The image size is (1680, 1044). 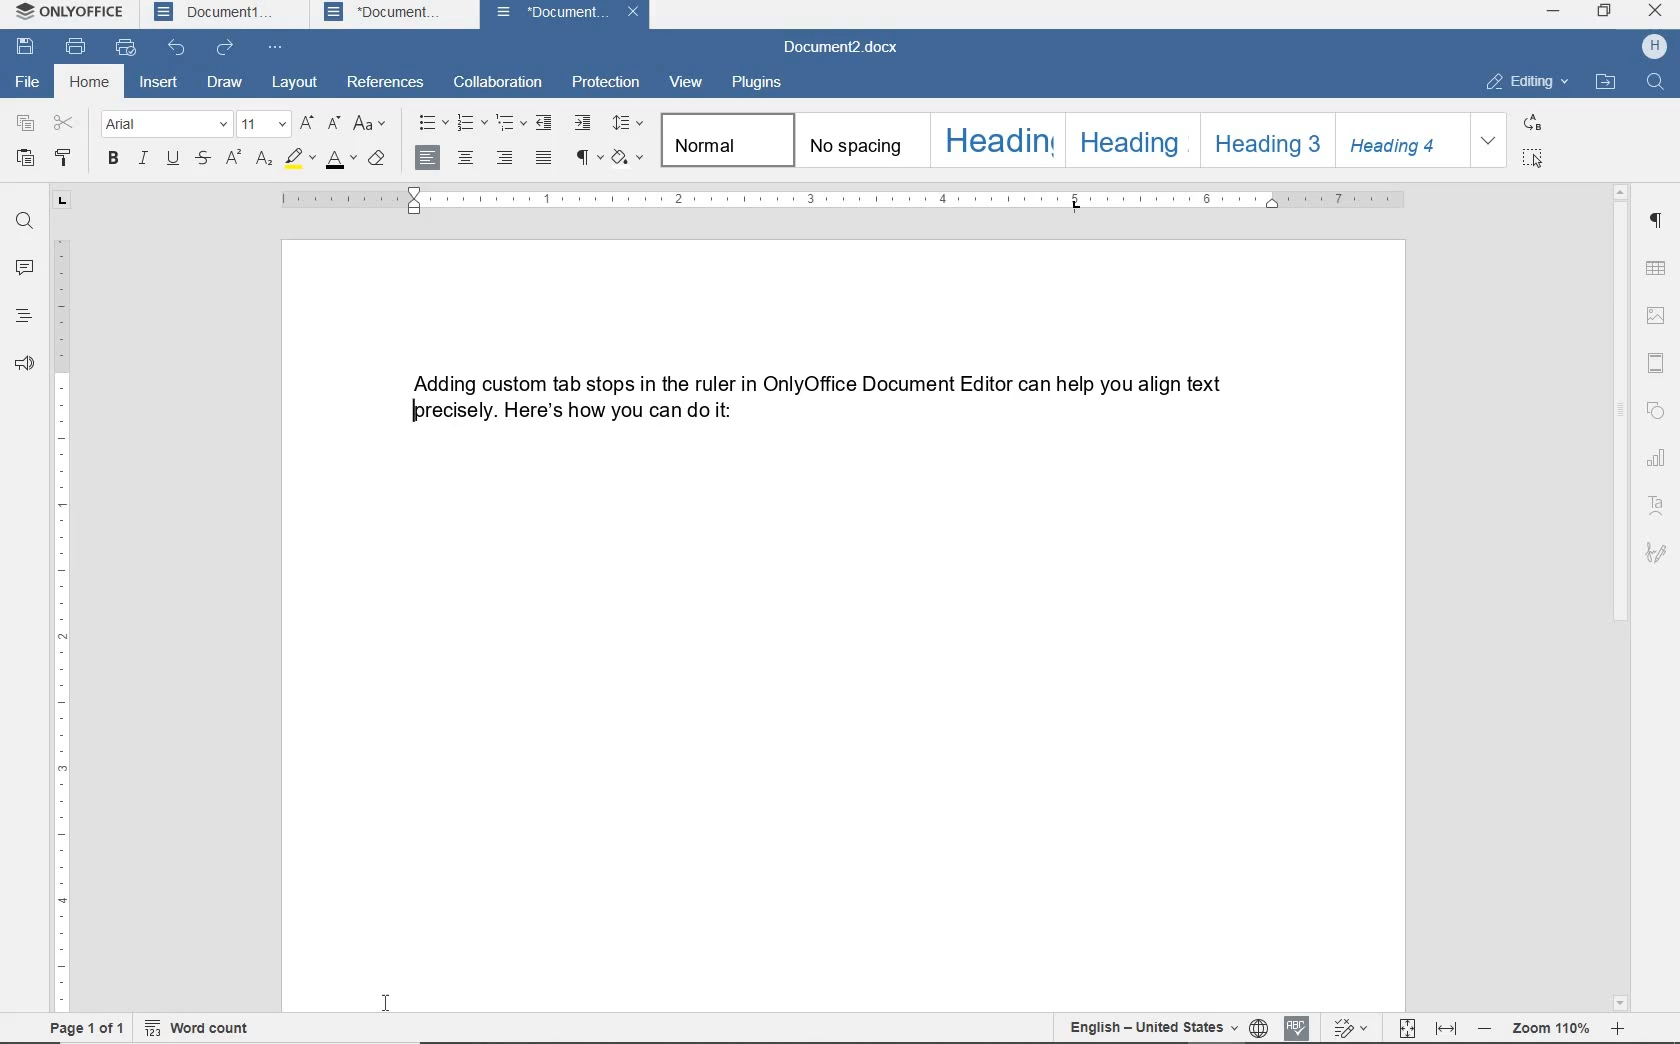 I want to click on paragraph settings, so click(x=1657, y=220).